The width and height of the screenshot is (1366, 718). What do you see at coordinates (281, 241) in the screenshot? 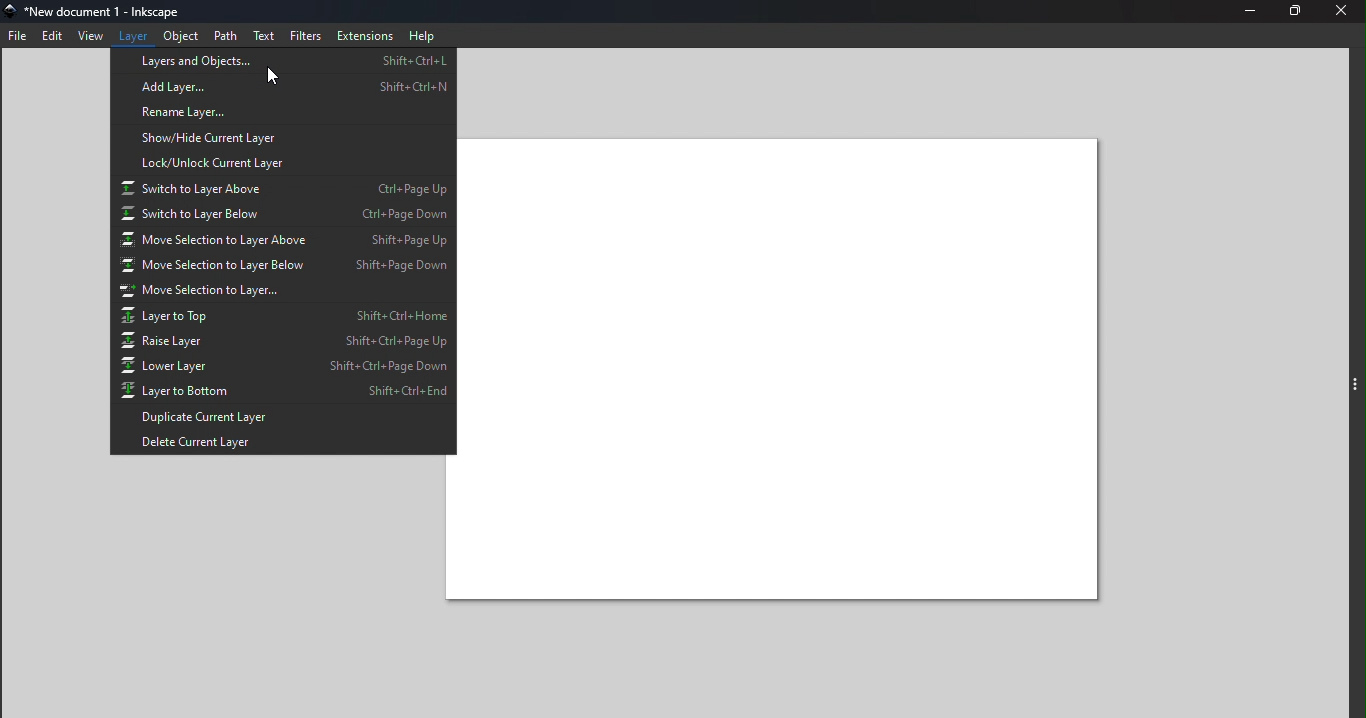
I see `Move selection to layer above` at bounding box center [281, 241].